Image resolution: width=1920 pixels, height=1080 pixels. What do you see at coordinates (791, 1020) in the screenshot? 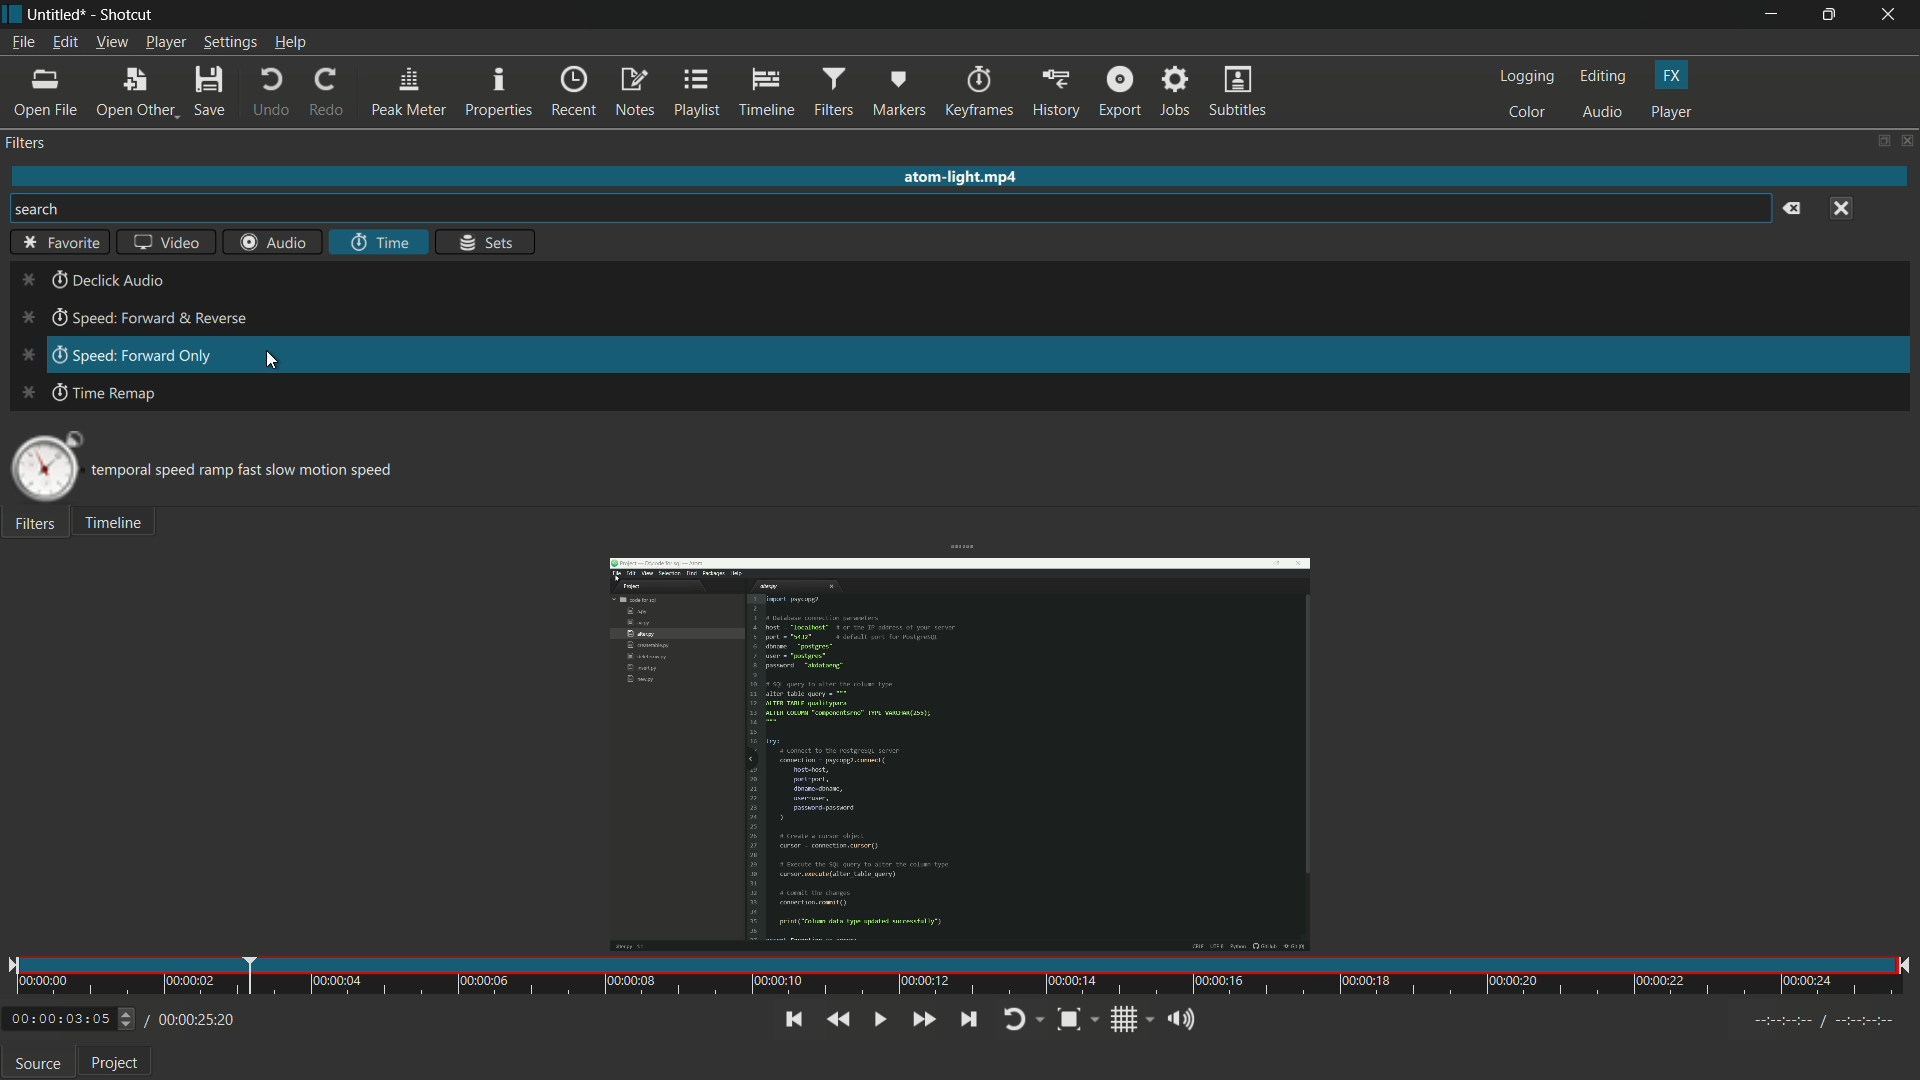
I see `skip to the previous point` at bounding box center [791, 1020].